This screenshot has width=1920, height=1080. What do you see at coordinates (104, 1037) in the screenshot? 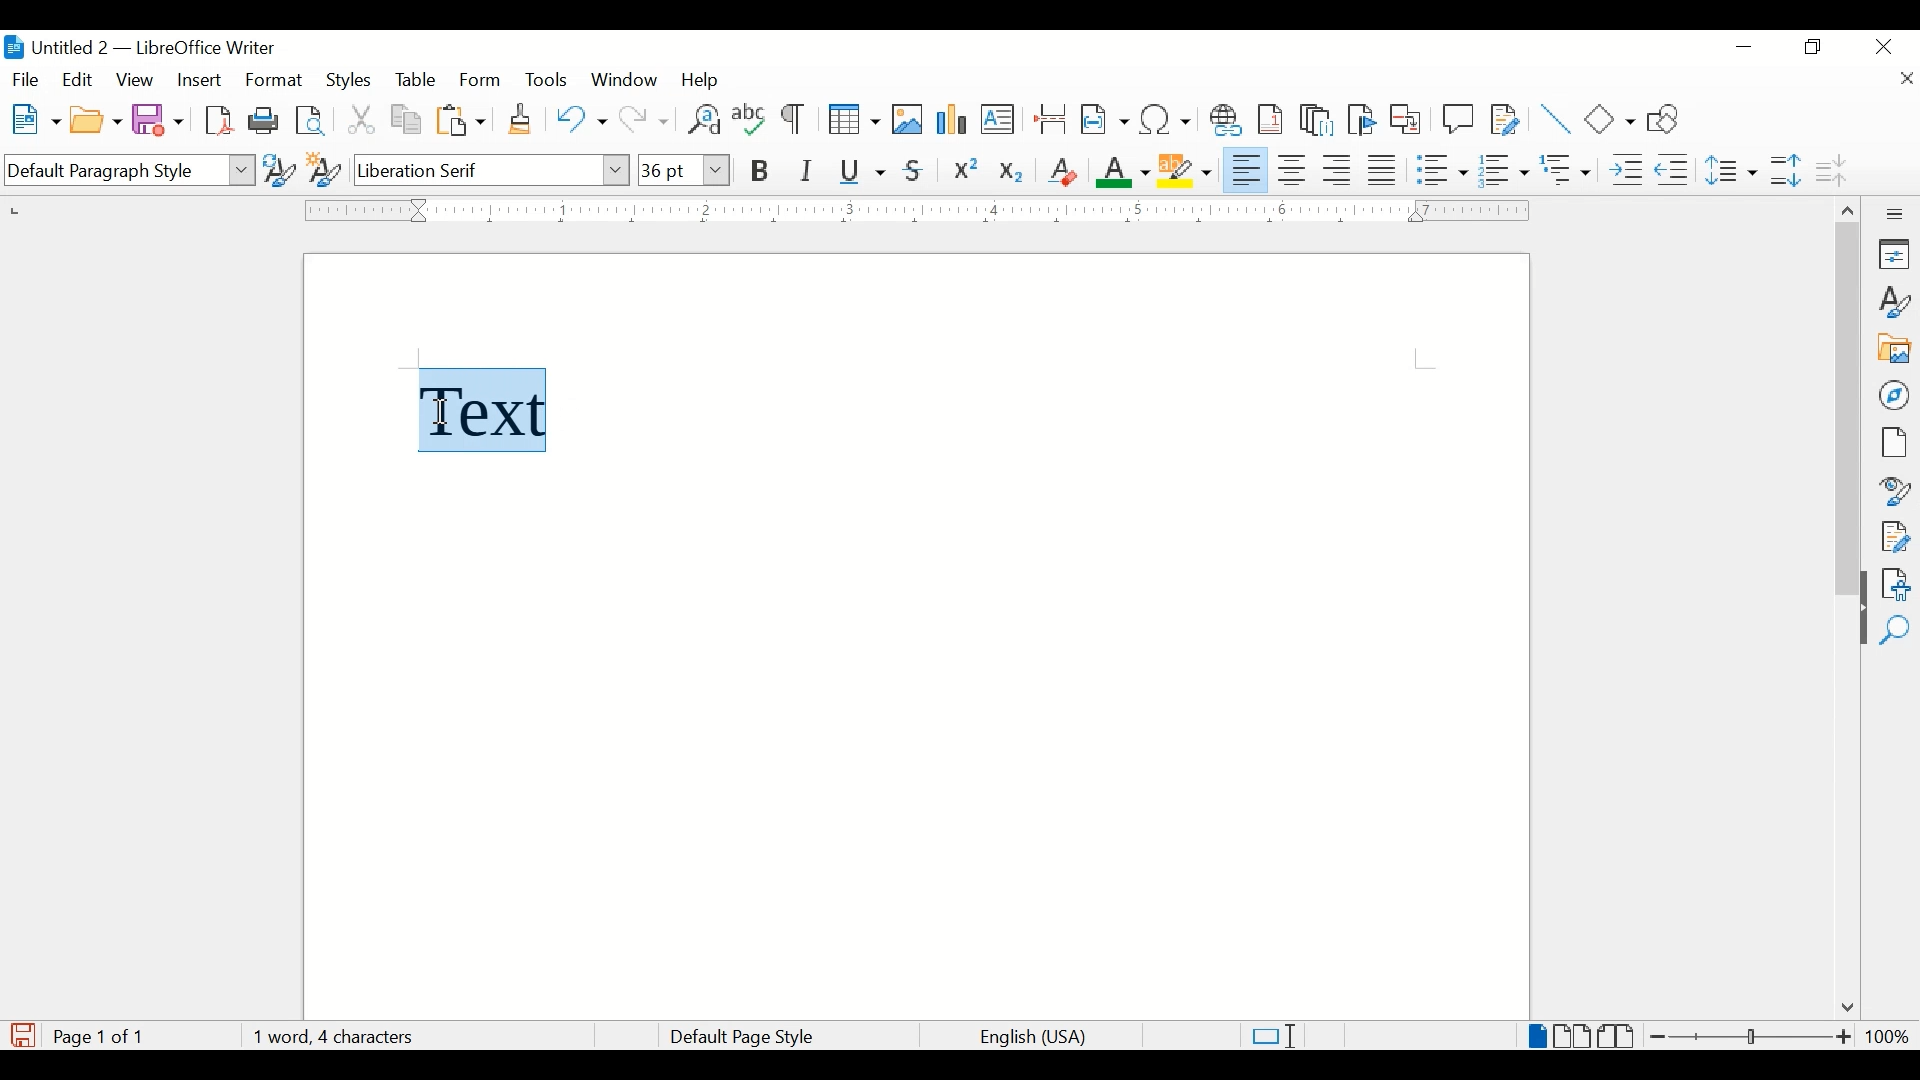
I see `page count` at bounding box center [104, 1037].